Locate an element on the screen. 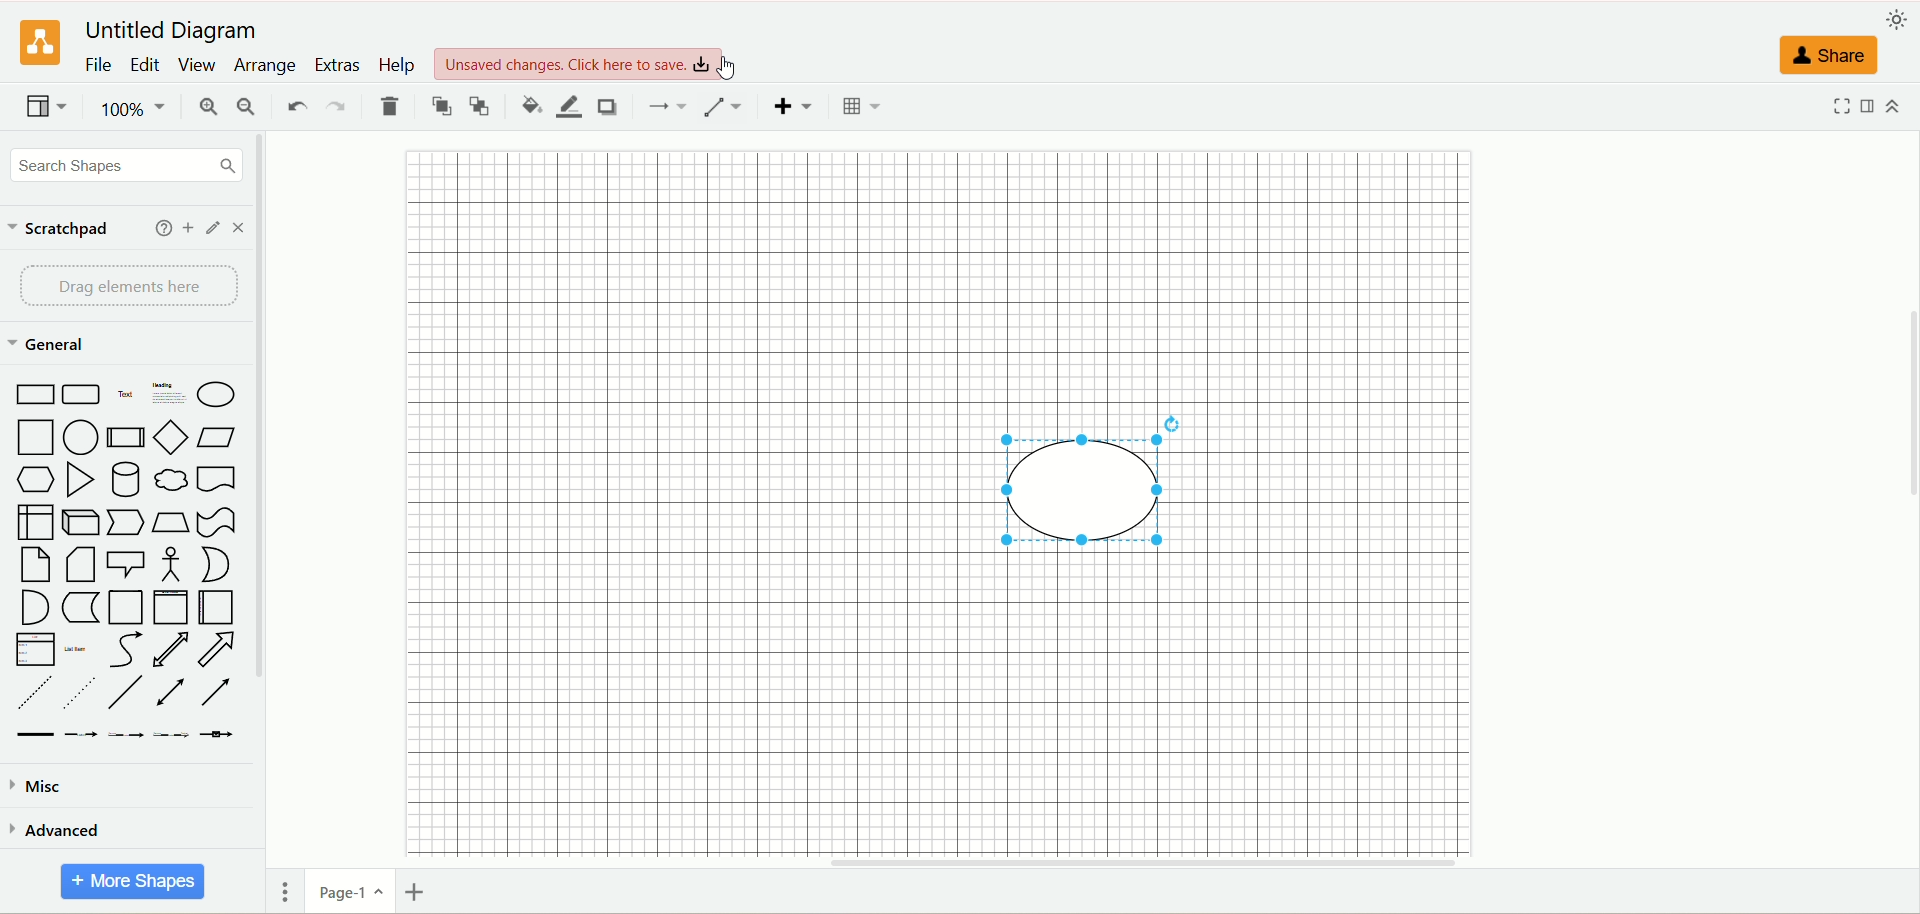 This screenshot has height=914, width=1920. cloud is located at coordinates (173, 480).